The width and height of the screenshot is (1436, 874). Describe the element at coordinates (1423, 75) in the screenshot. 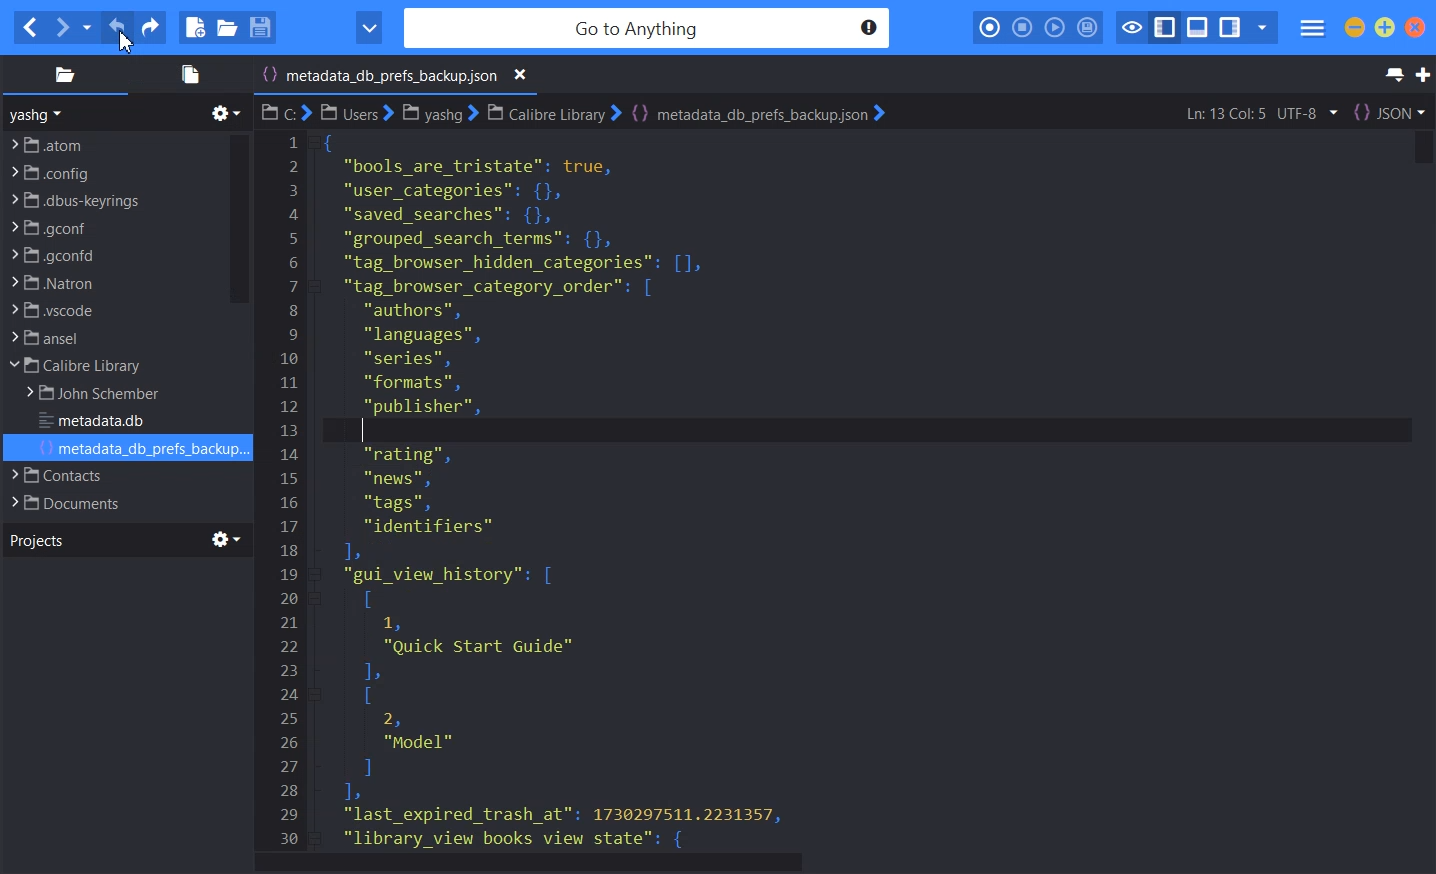

I see `New Tab` at that location.